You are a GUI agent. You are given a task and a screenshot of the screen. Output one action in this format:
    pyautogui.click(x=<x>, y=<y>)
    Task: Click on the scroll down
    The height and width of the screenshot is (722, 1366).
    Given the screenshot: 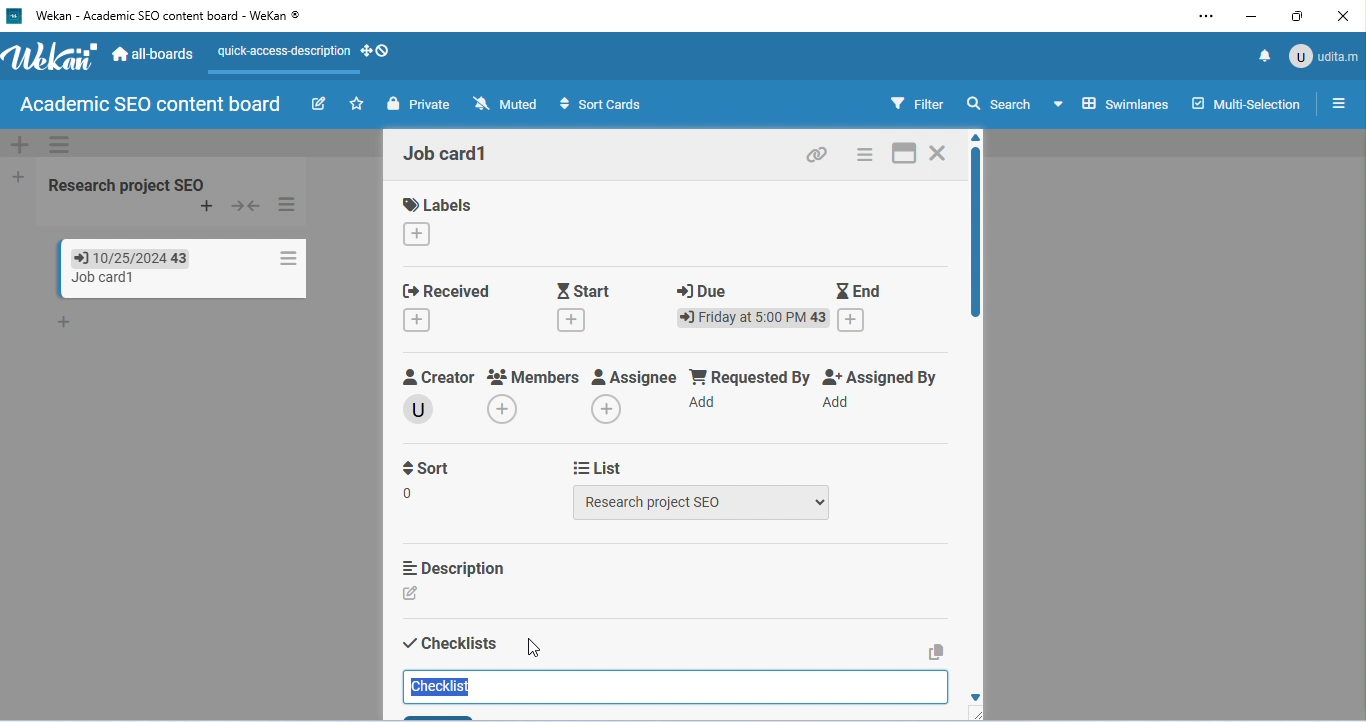 What is the action you would take?
    pyautogui.click(x=982, y=695)
    